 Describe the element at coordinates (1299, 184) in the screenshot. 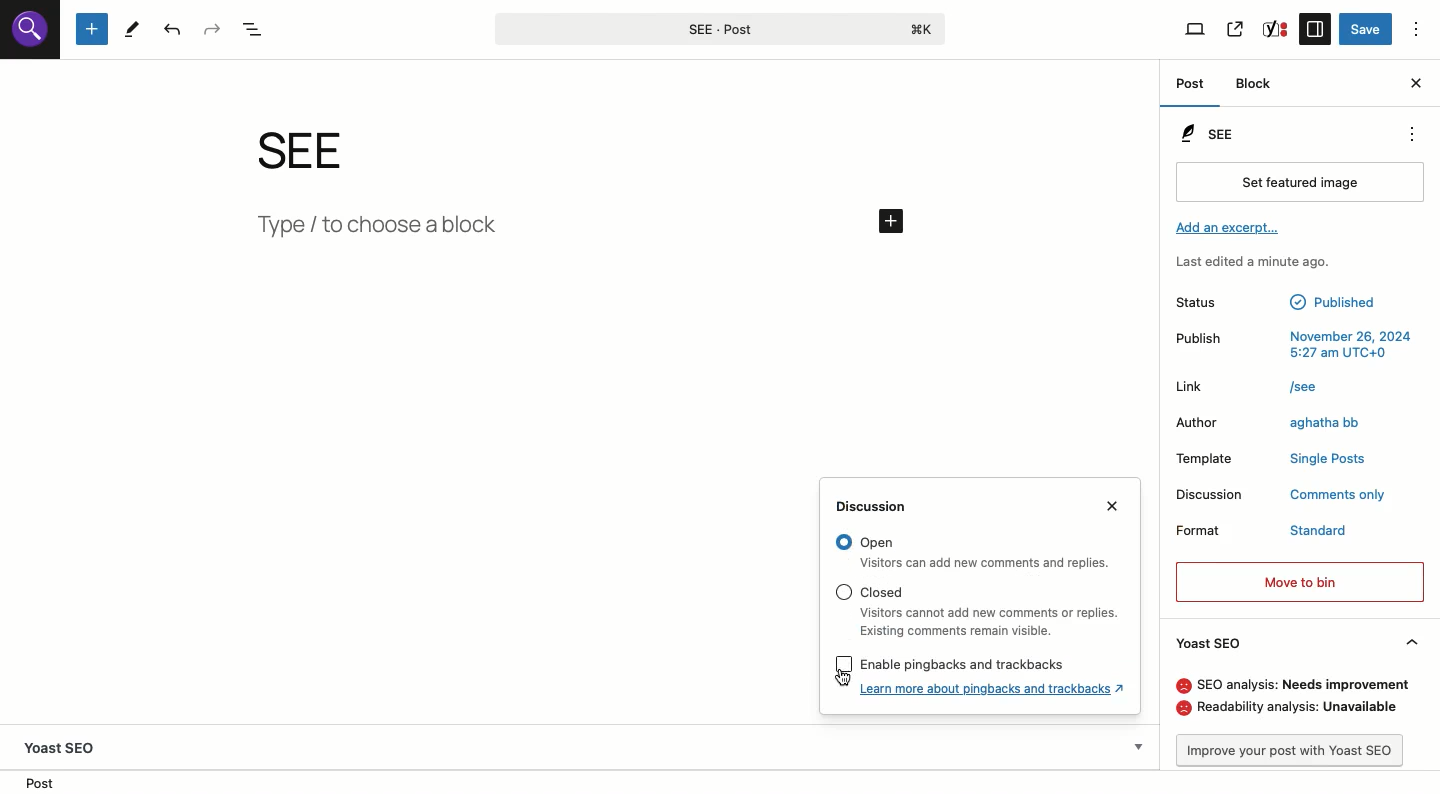

I see `Set featured image` at that location.